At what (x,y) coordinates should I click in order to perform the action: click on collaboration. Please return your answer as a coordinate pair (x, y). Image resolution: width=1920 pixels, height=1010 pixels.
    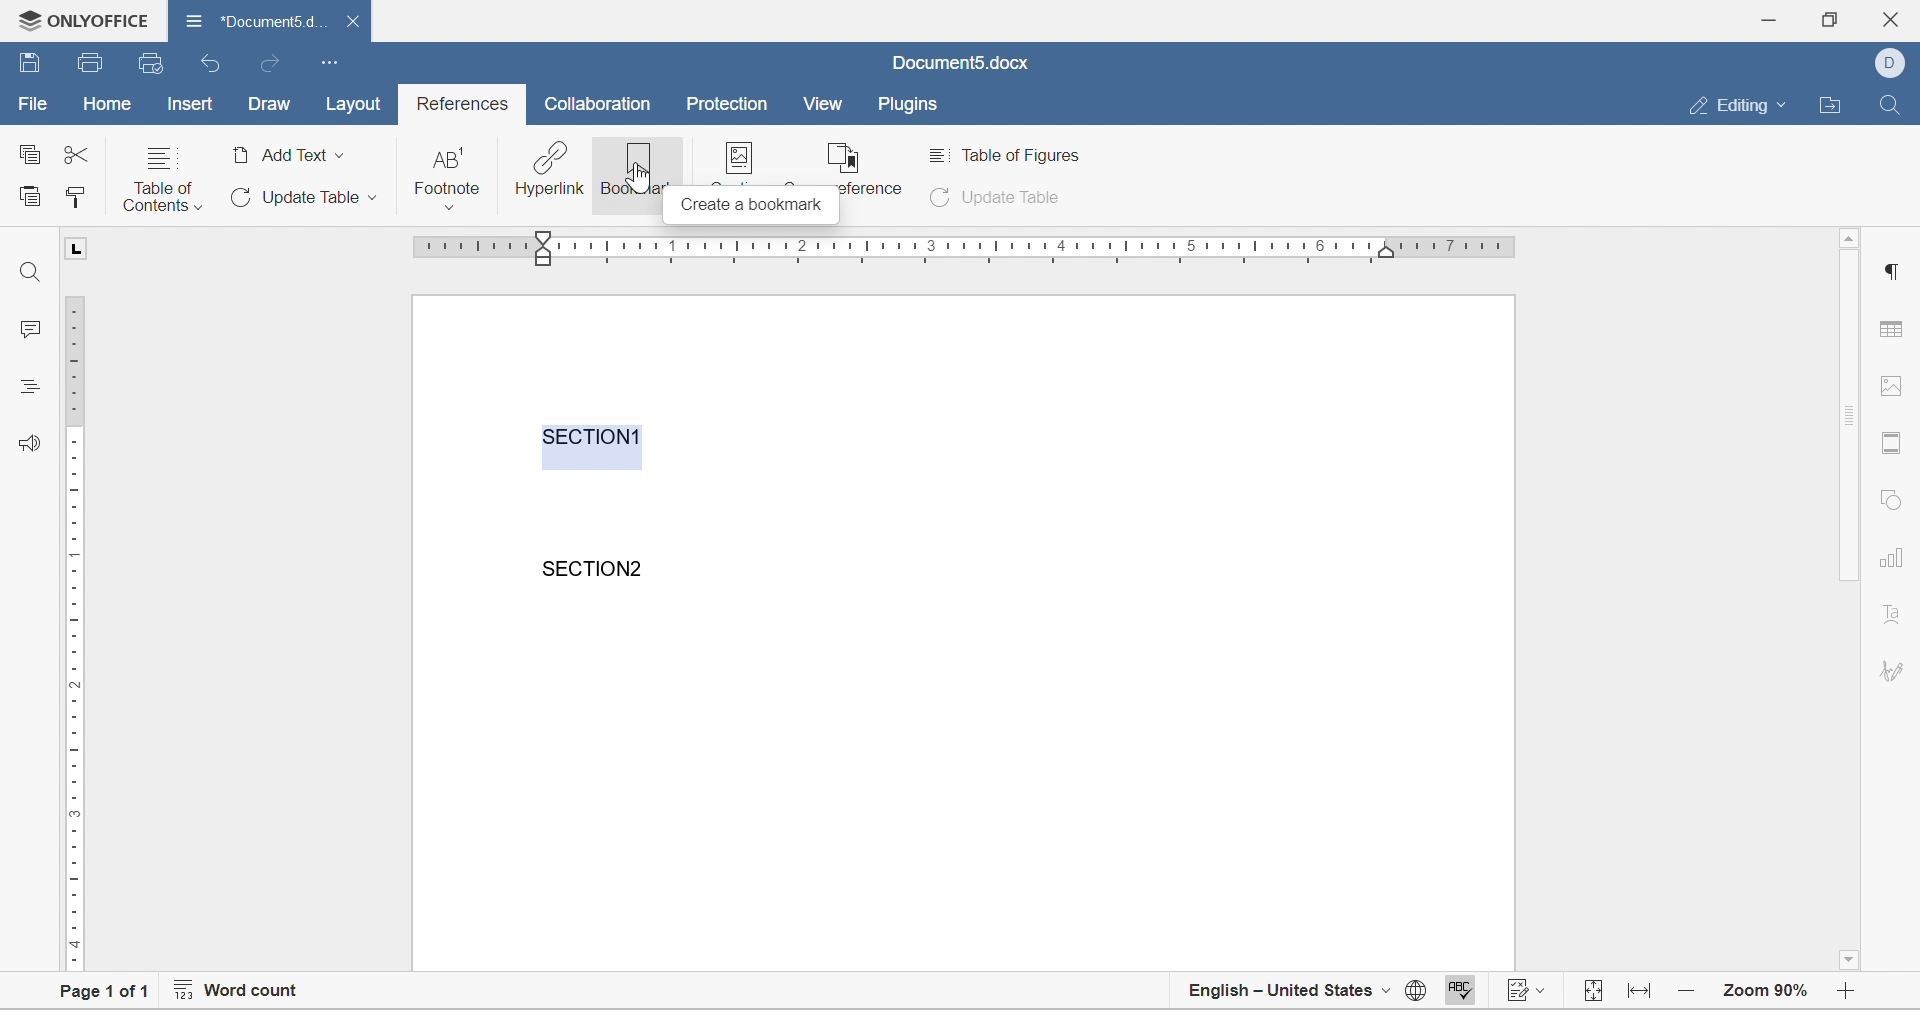
    Looking at the image, I should click on (601, 104).